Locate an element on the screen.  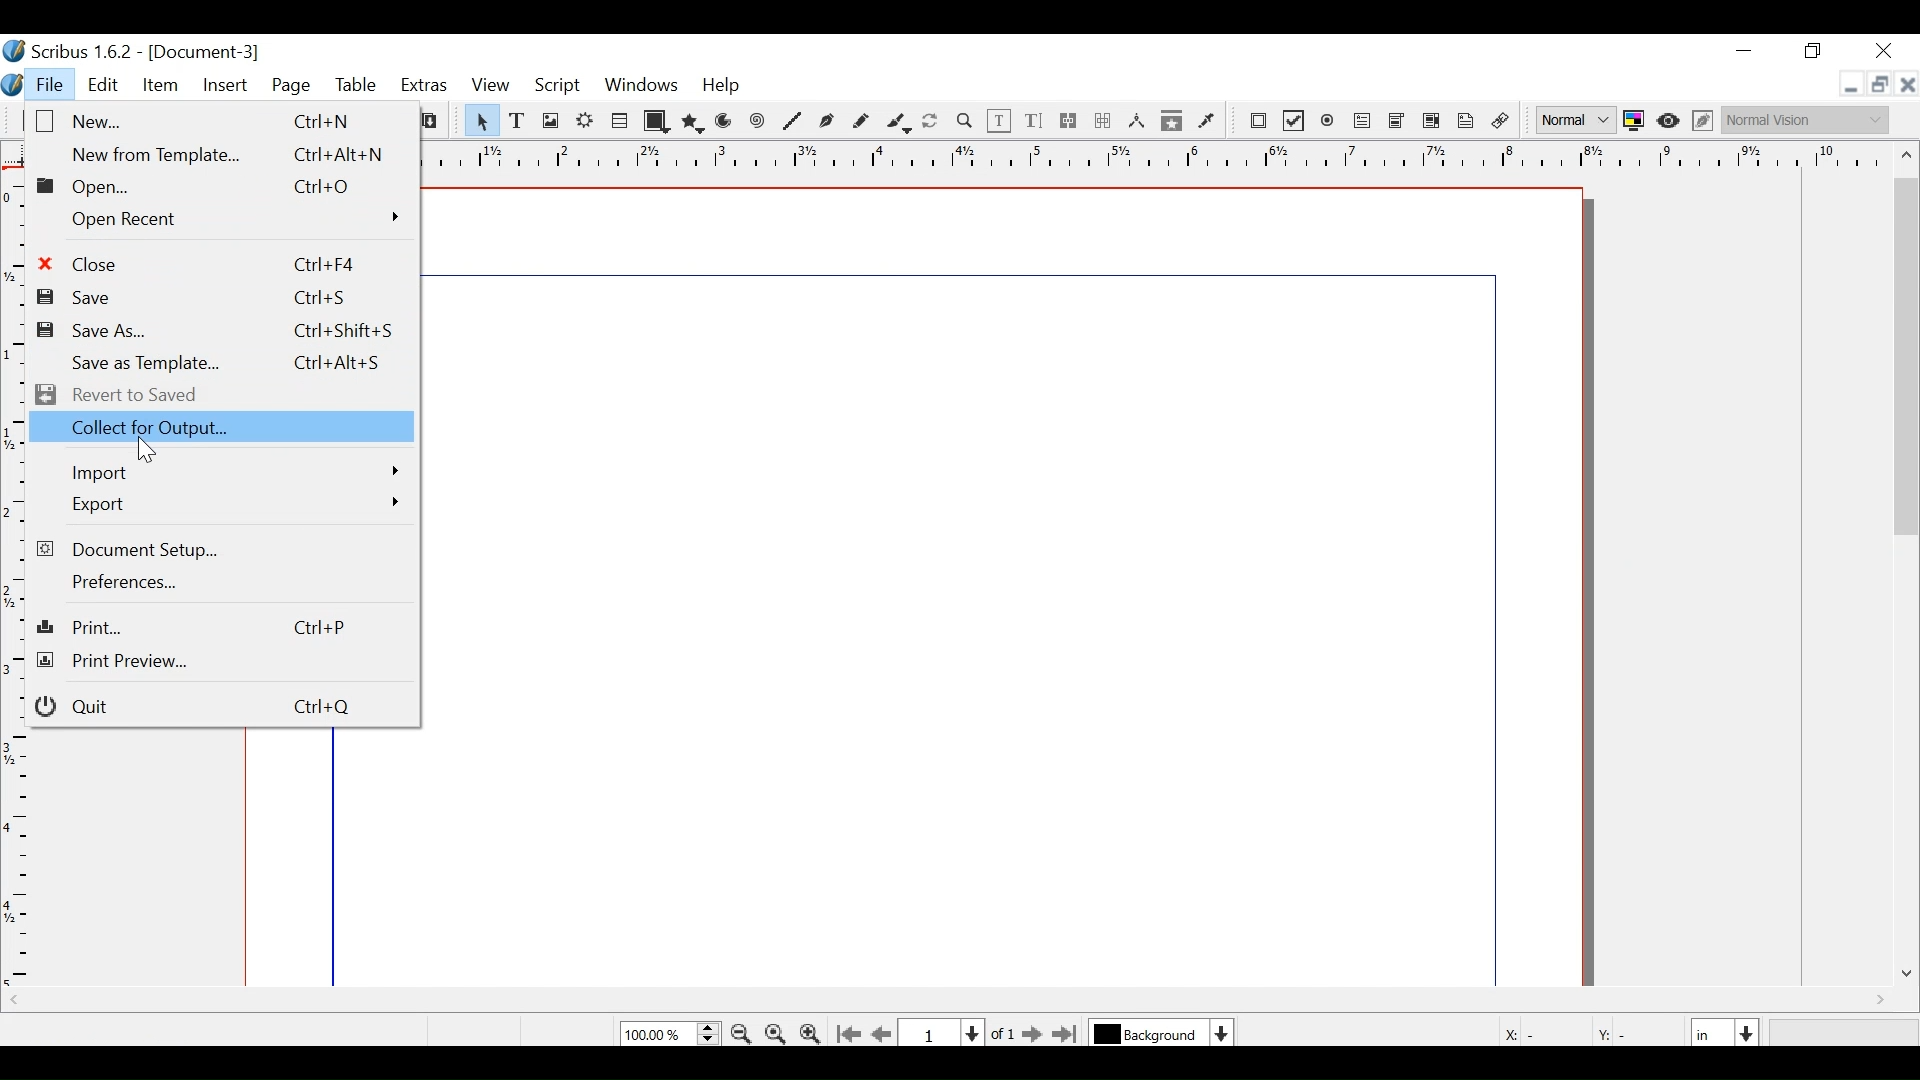
Save As is located at coordinates (217, 332).